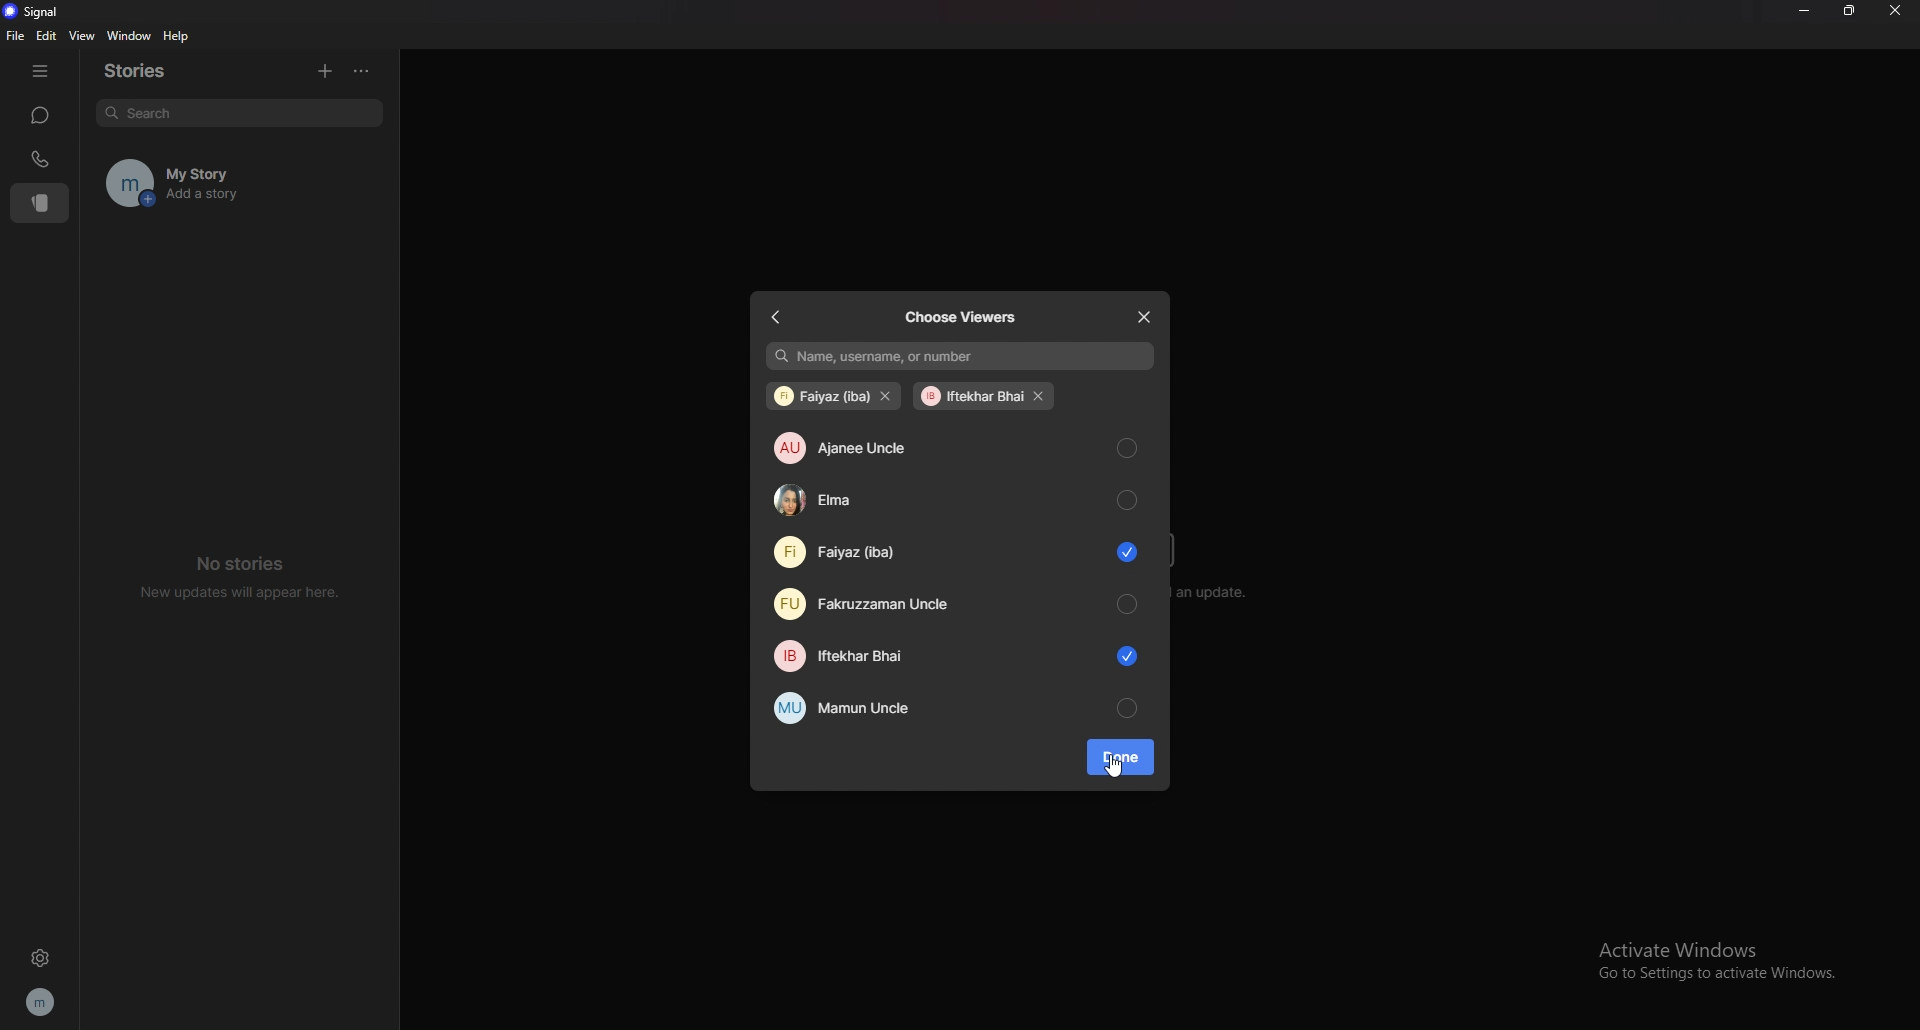 The image size is (1920, 1030). Describe the element at coordinates (955, 358) in the screenshot. I see `name, username, or number` at that location.